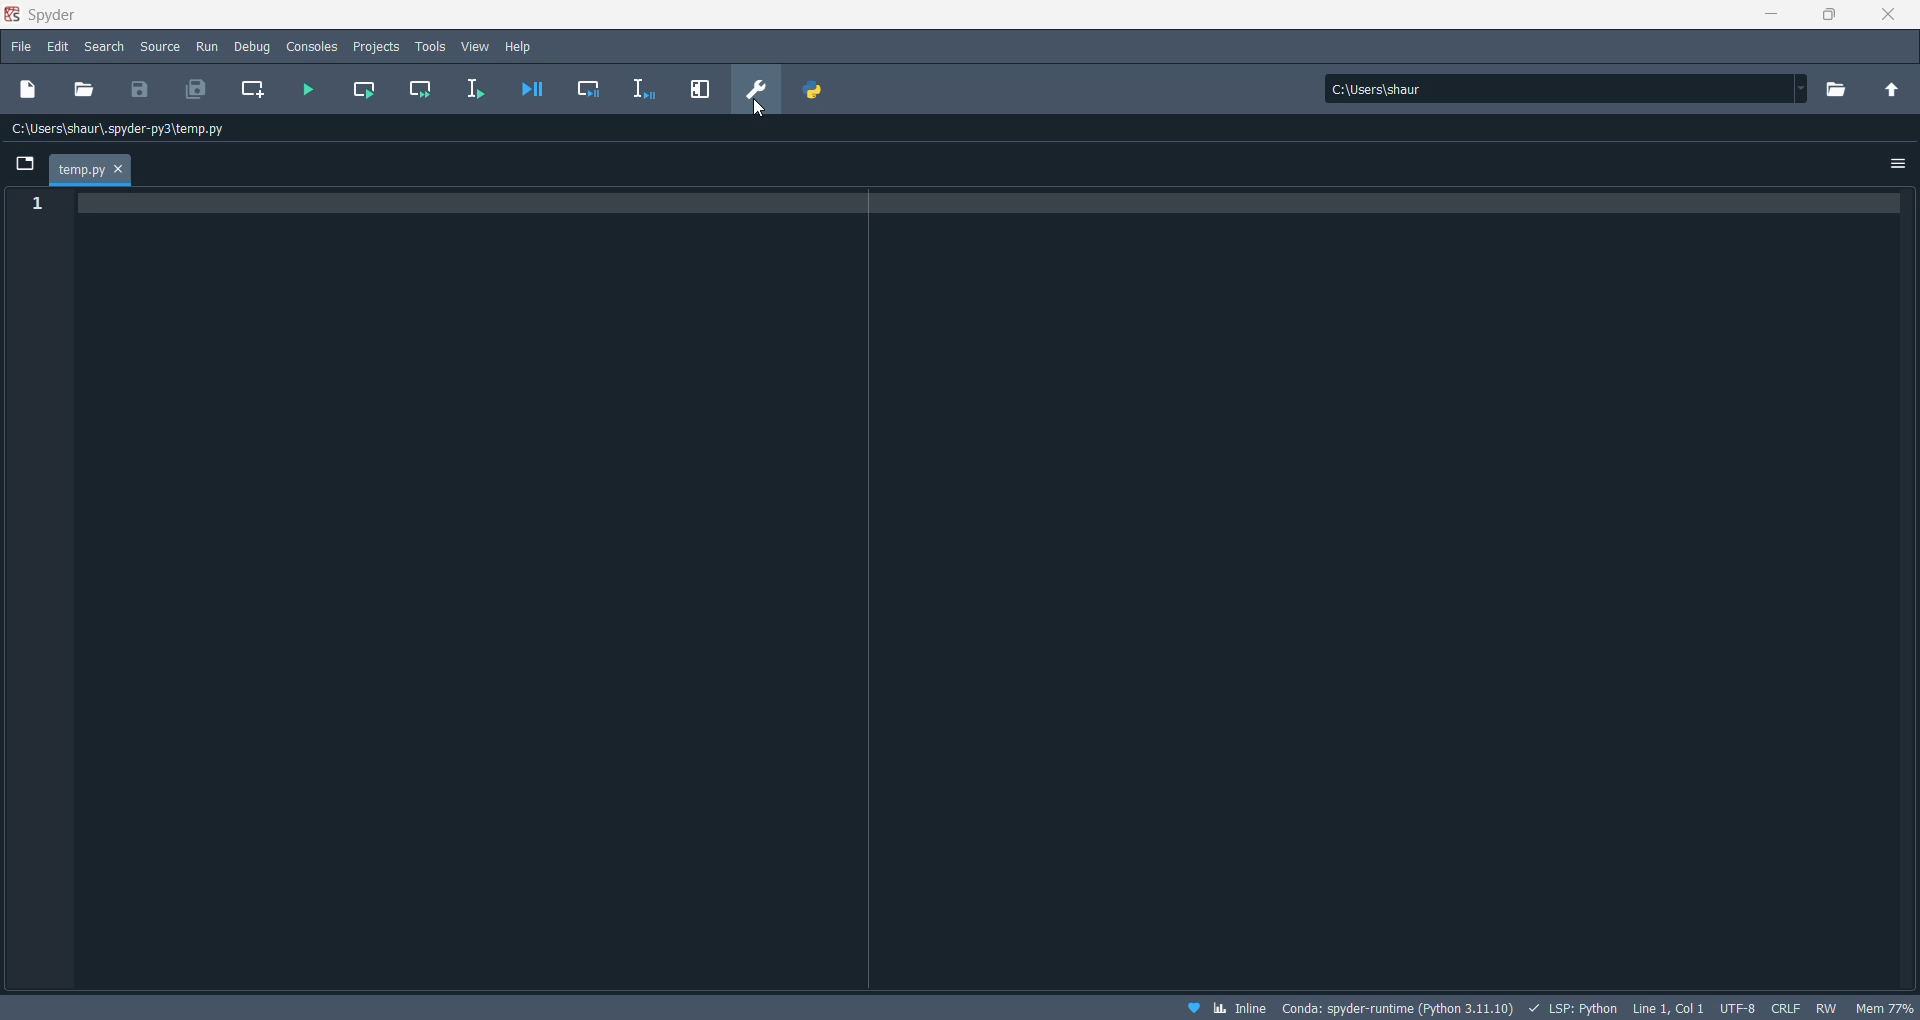  What do you see at coordinates (1192, 1007) in the screenshot?
I see `donate to spyder` at bounding box center [1192, 1007].